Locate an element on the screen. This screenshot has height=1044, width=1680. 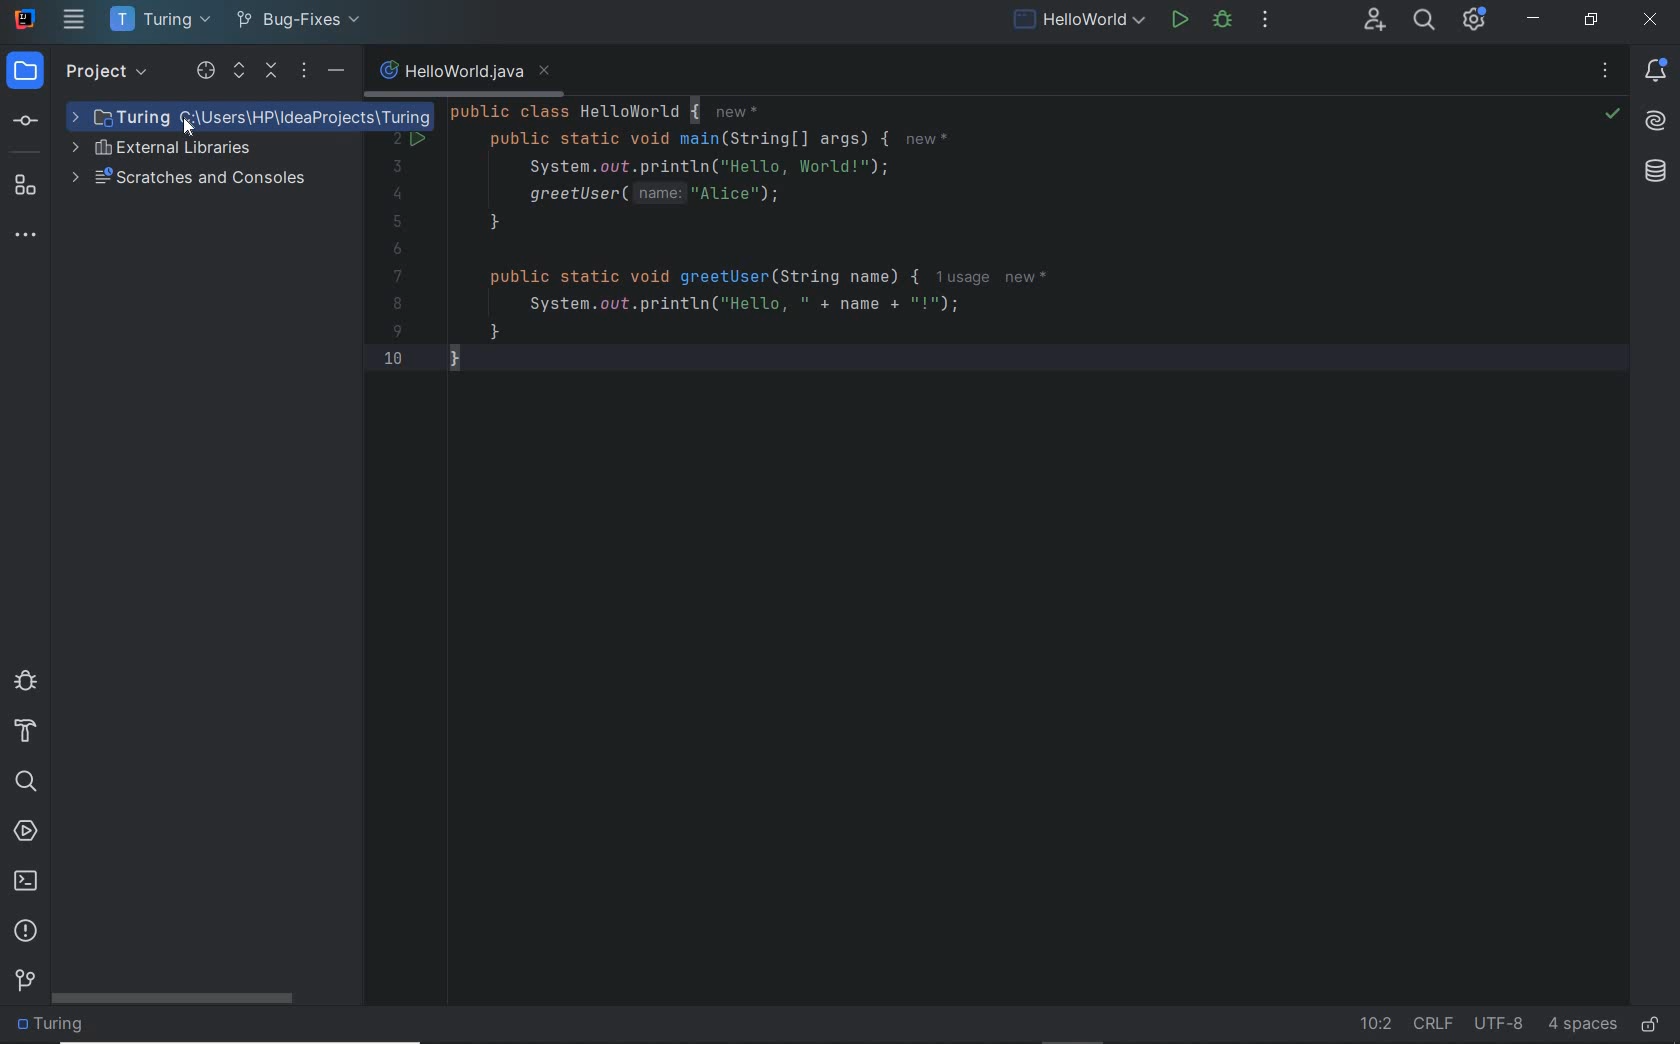
database is located at coordinates (1656, 172).